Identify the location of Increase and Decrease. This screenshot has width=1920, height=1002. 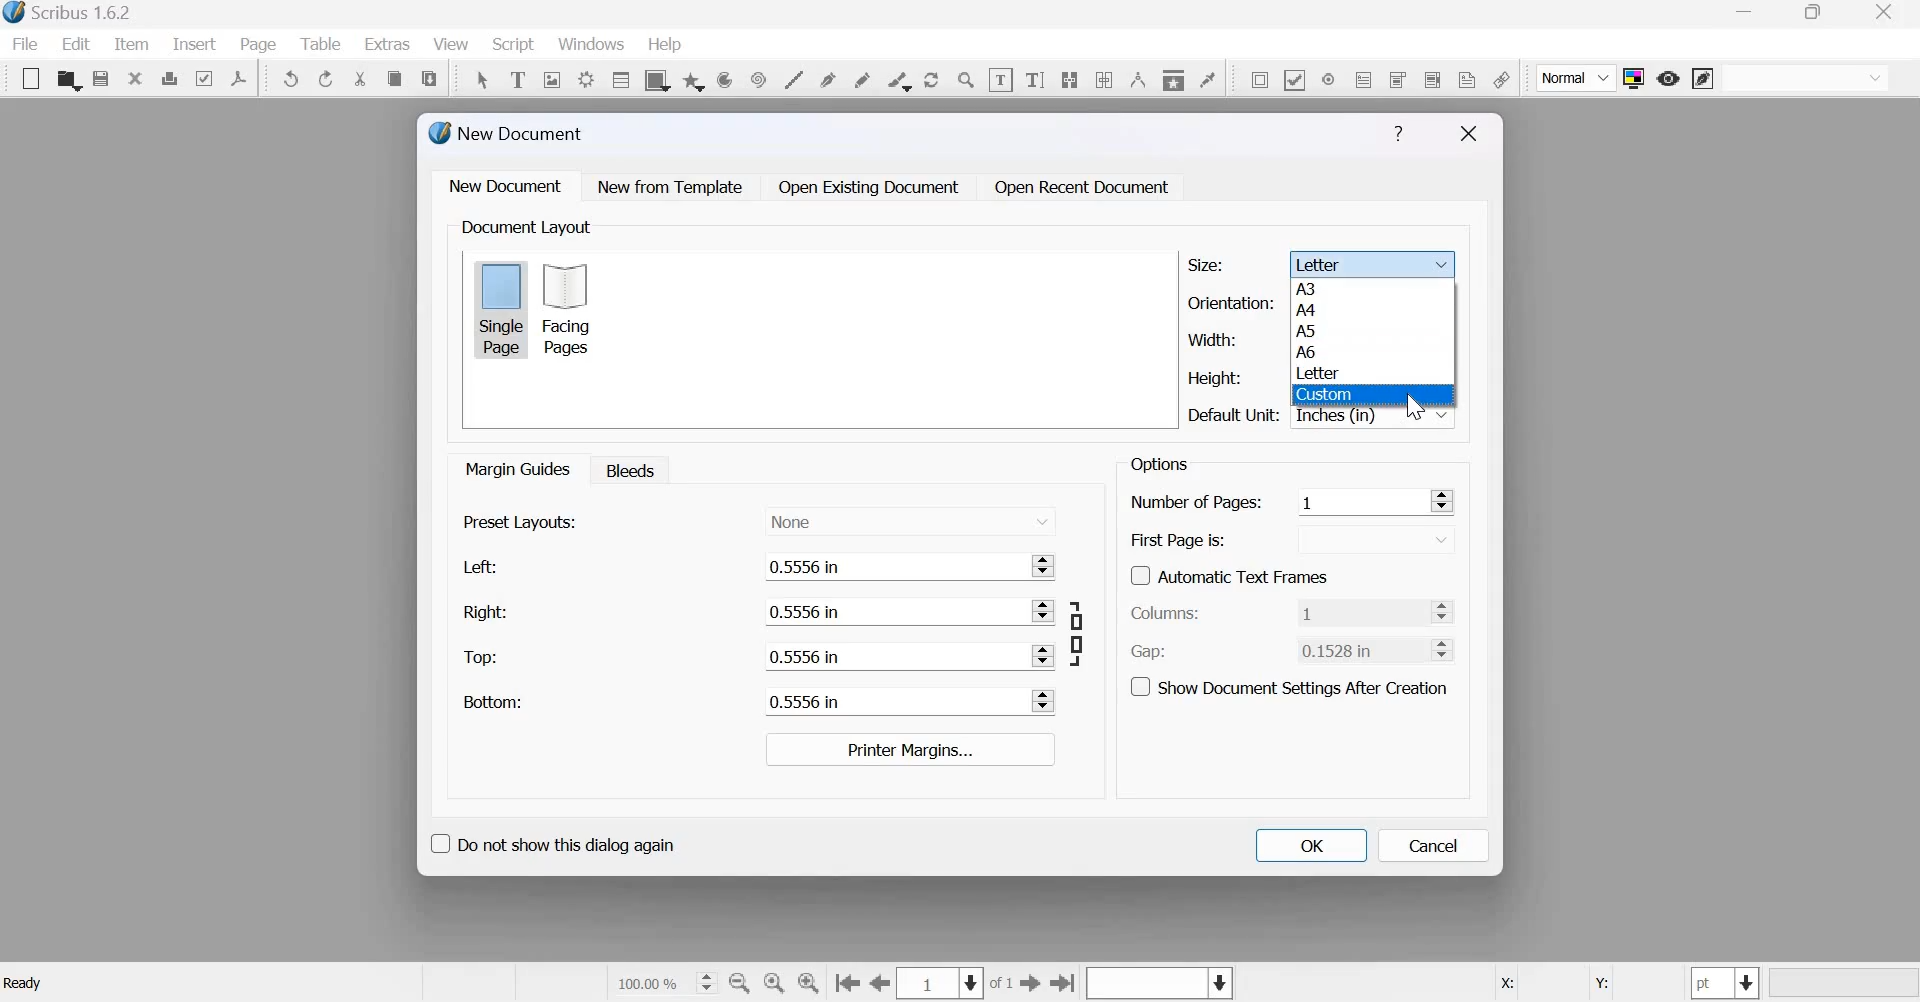
(1042, 655).